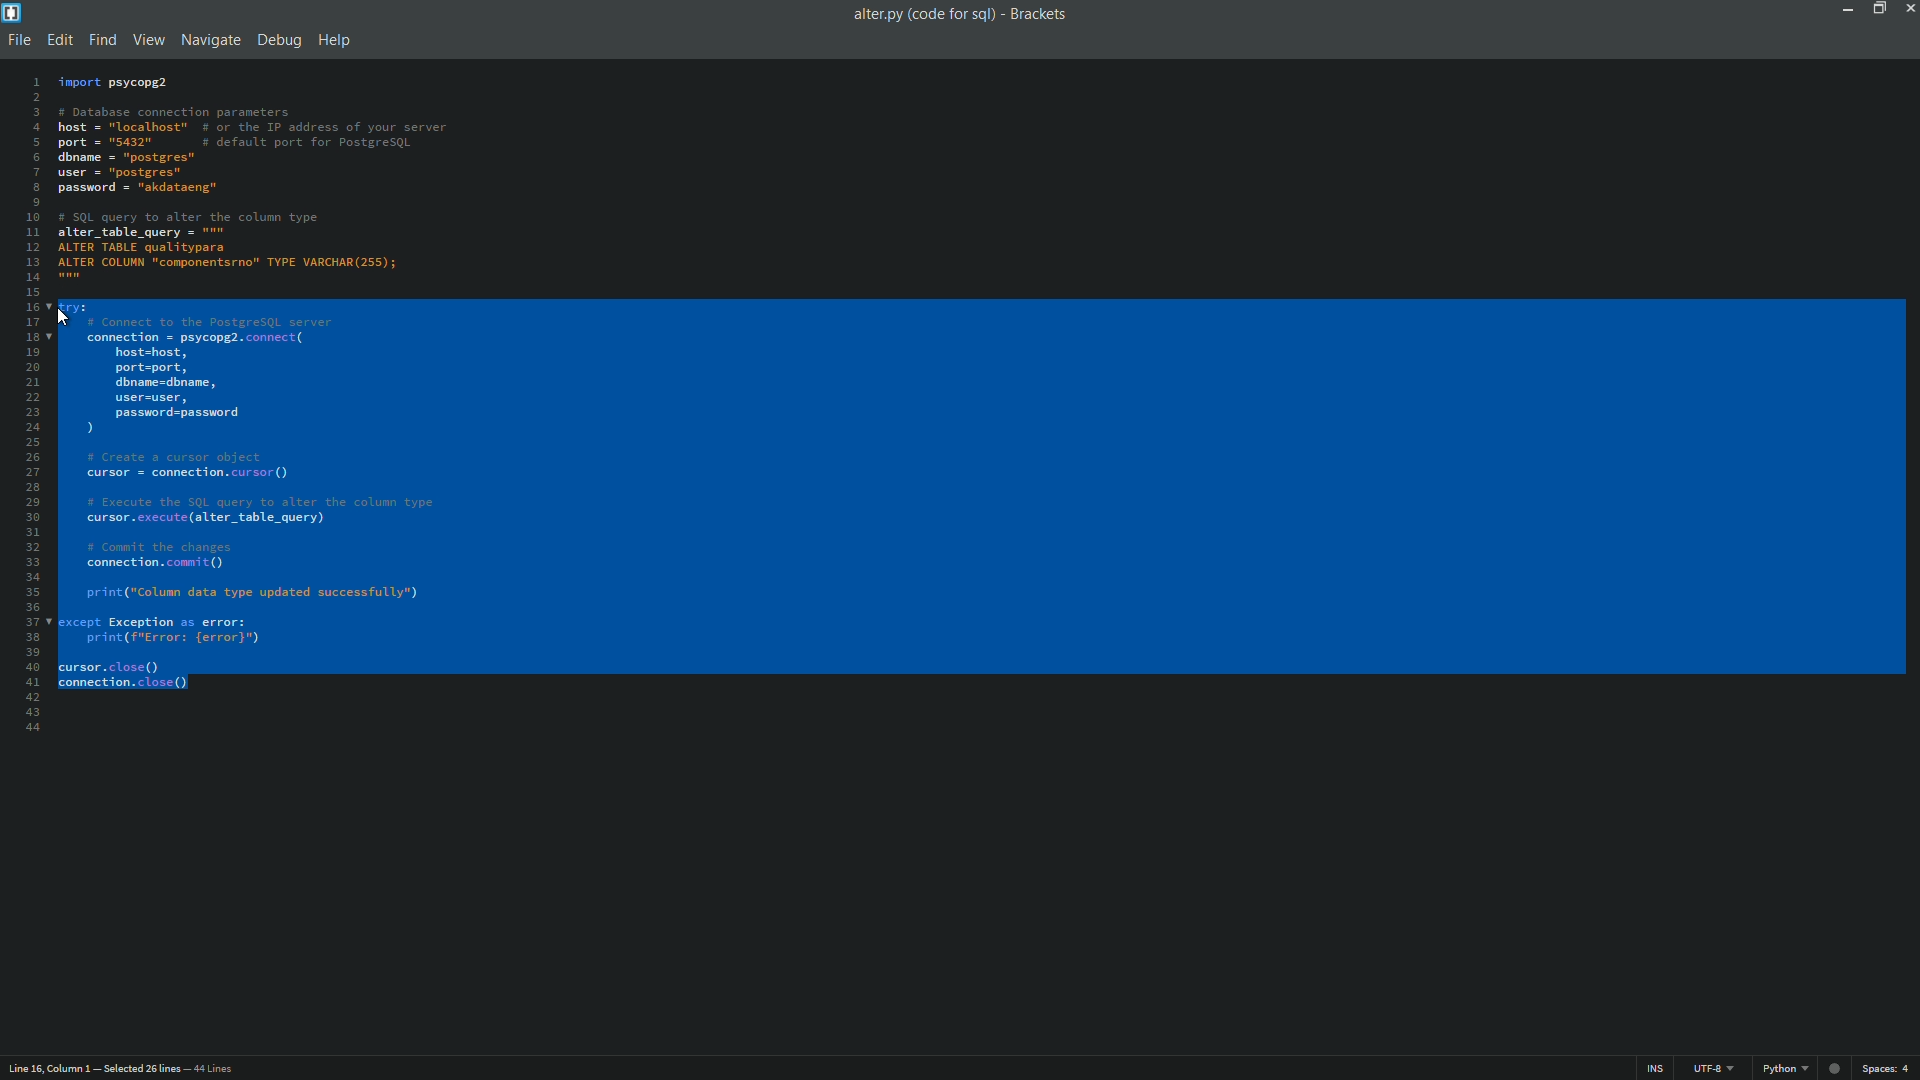 The height and width of the screenshot is (1080, 1920). What do you see at coordinates (1654, 1071) in the screenshot?
I see `ins` at bounding box center [1654, 1071].